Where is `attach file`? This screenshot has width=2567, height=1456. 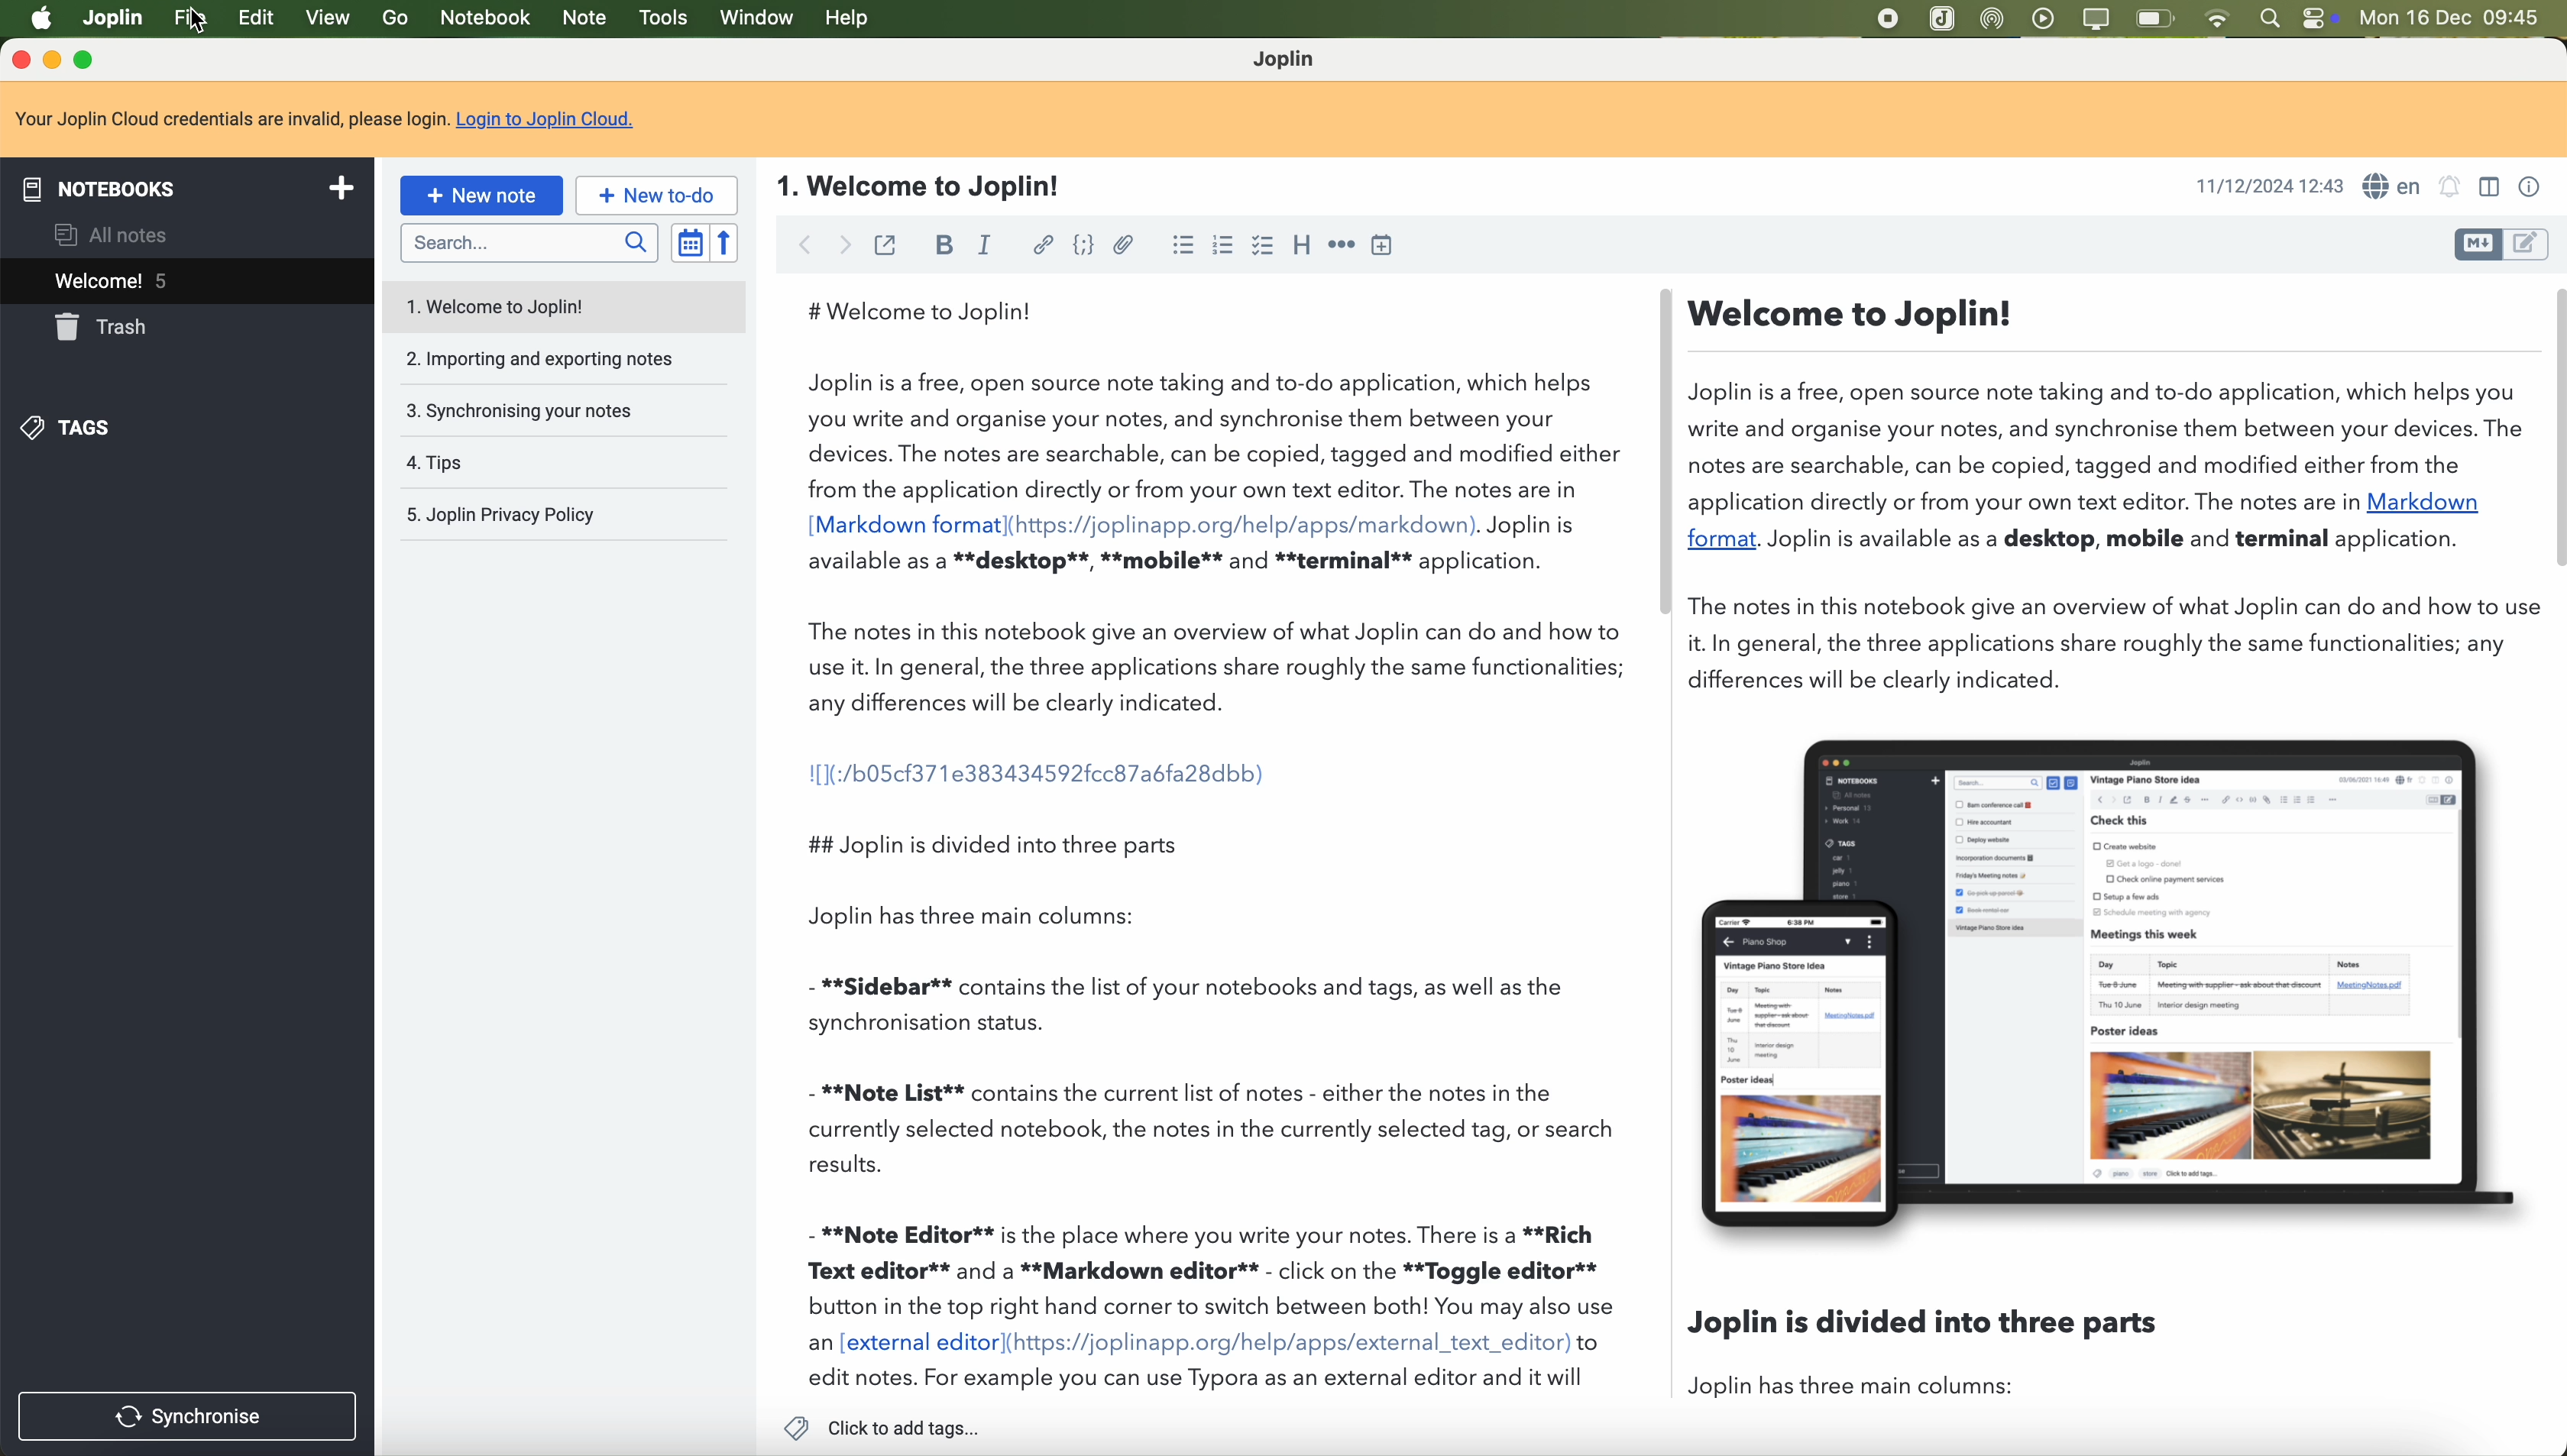 attach file is located at coordinates (1126, 244).